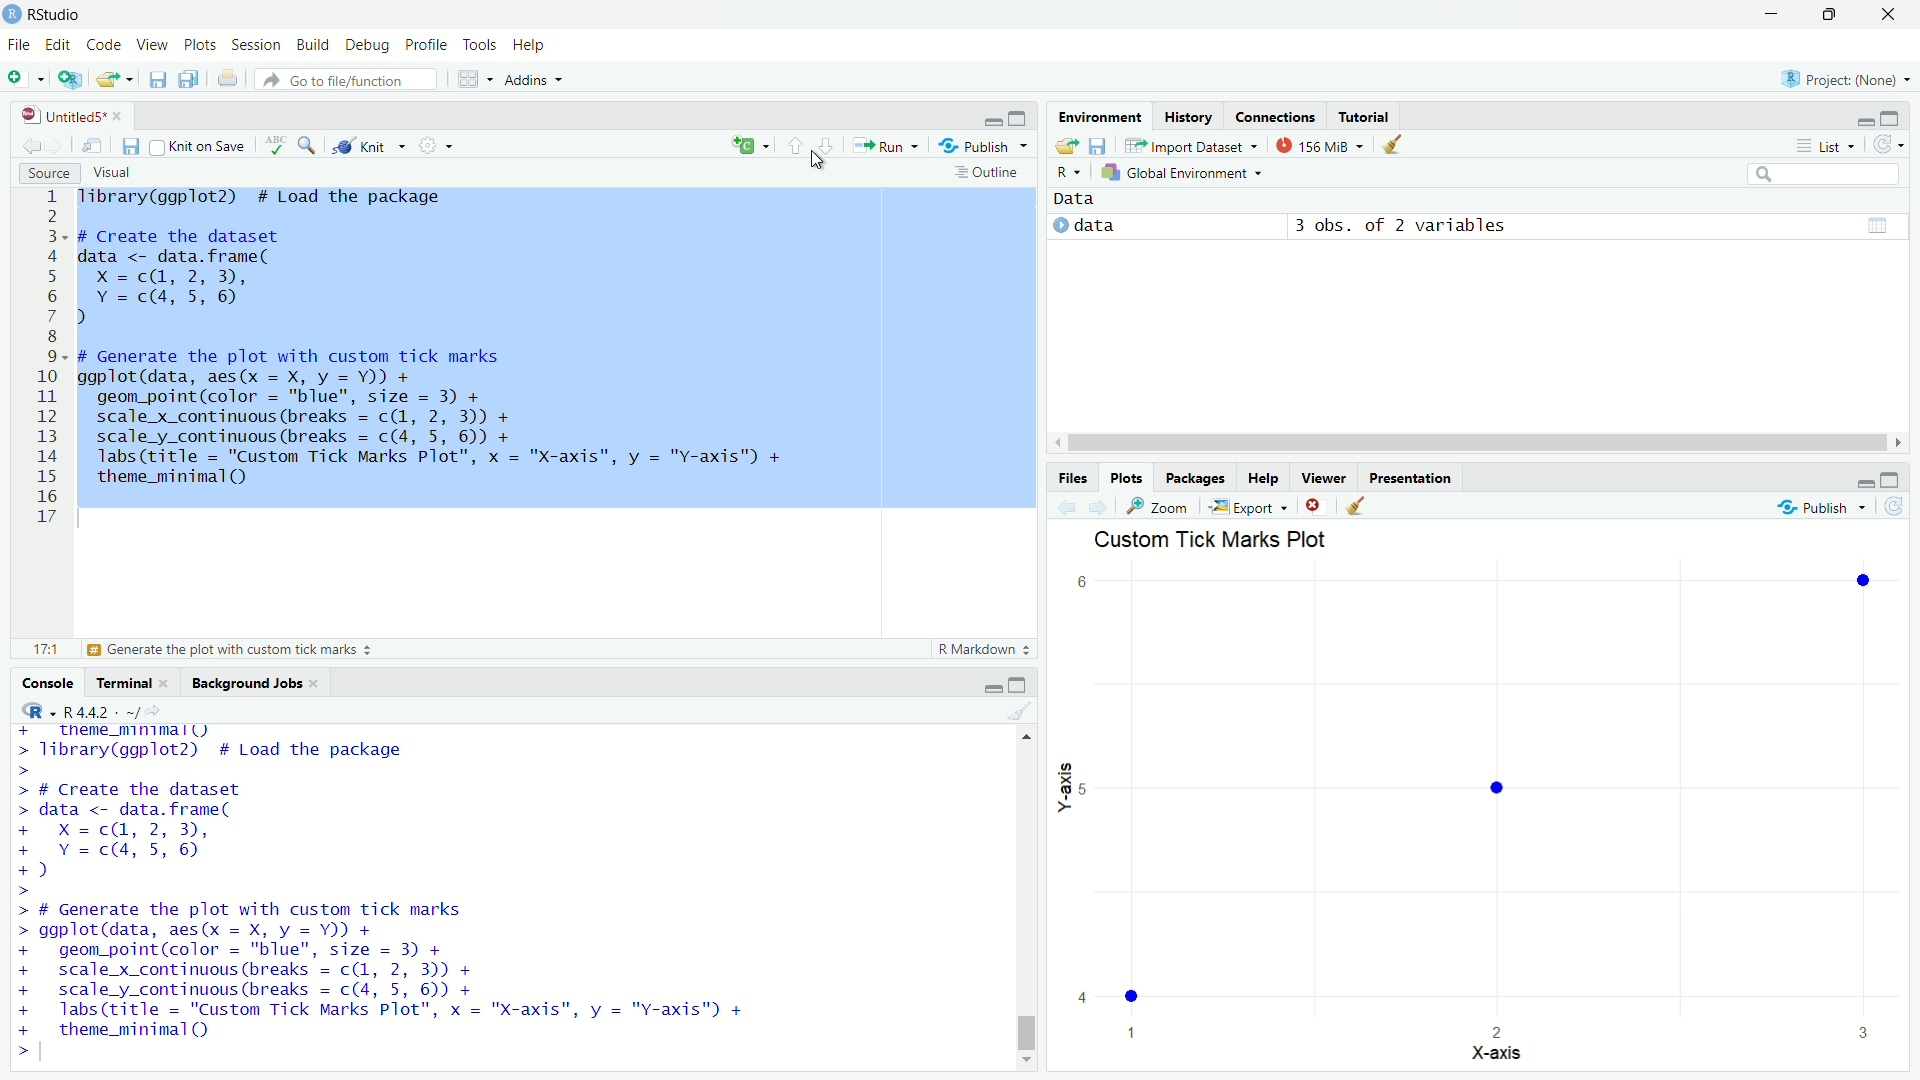 The image size is (1920, 1080). Describe the element at coordinates (35, 649) in the screenshot. I see `17:1` at that location.